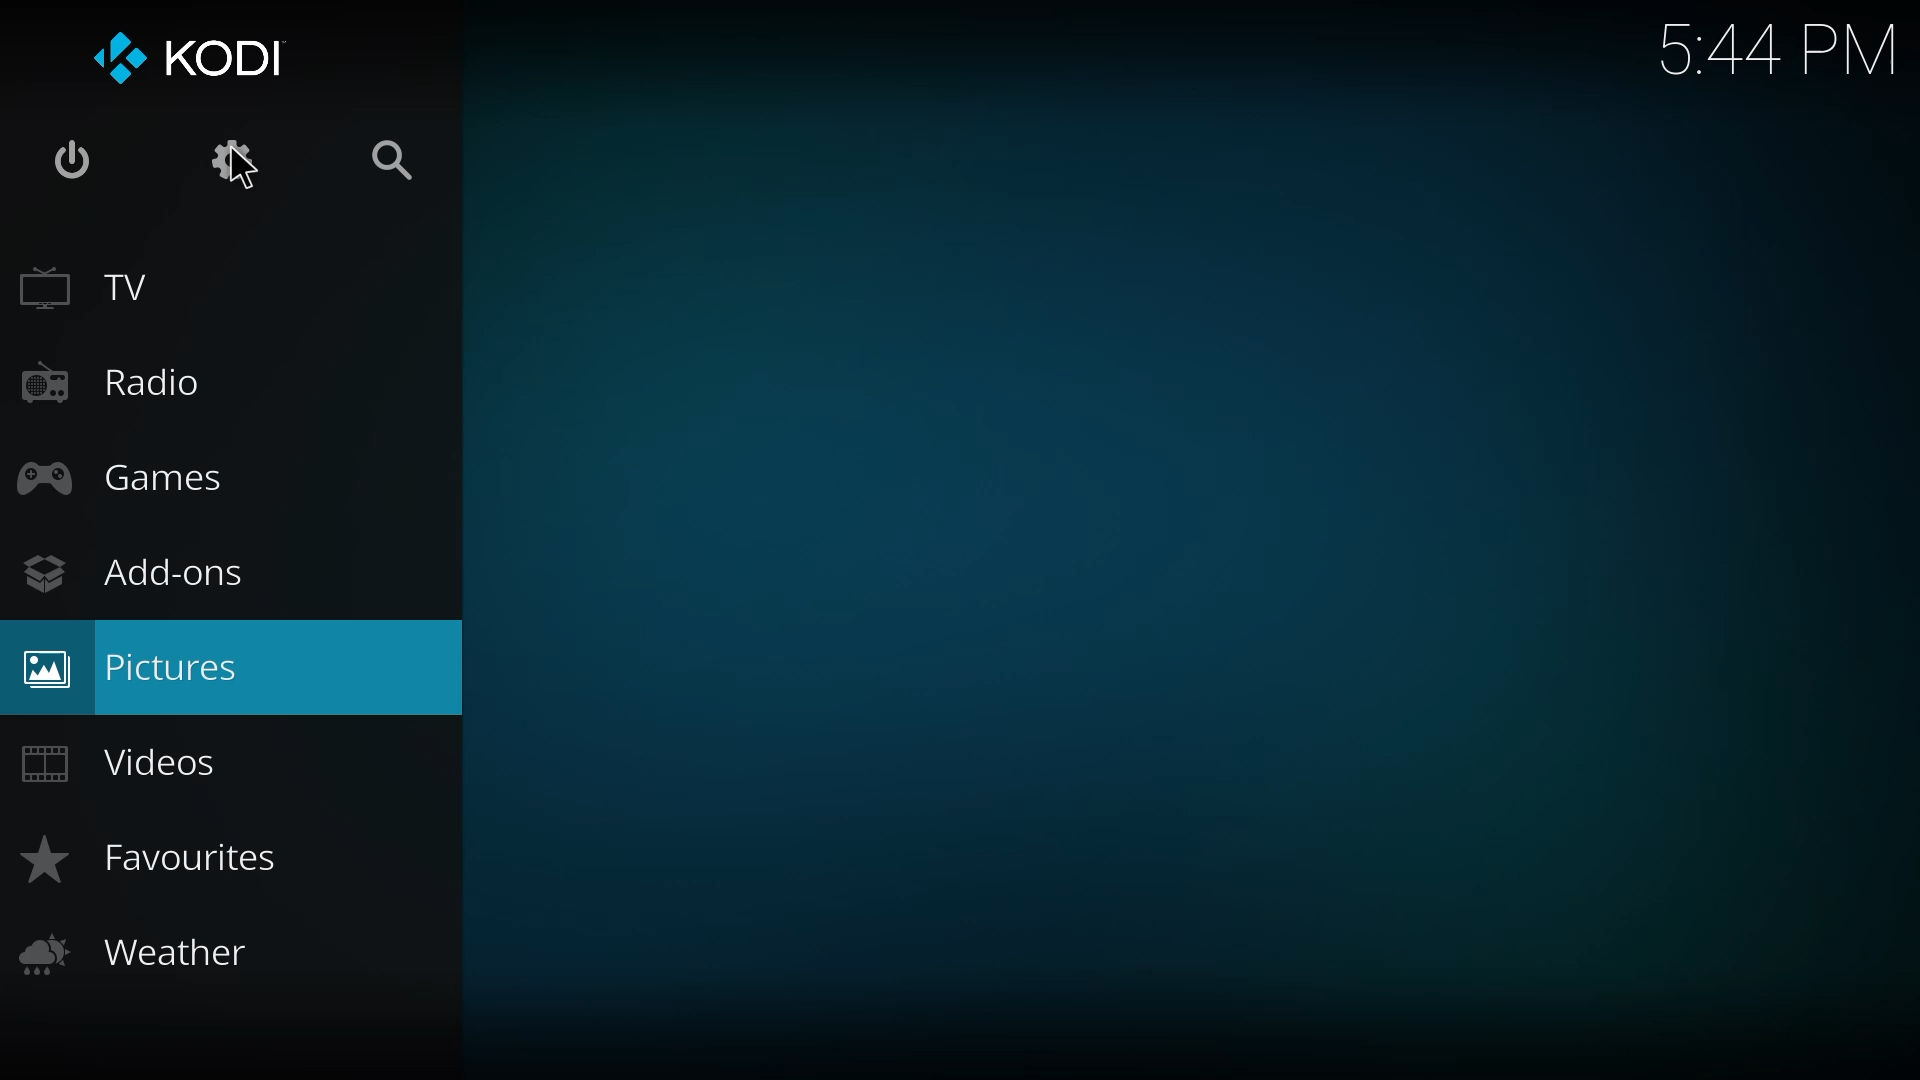  I want to click on power, so click(72, 160).